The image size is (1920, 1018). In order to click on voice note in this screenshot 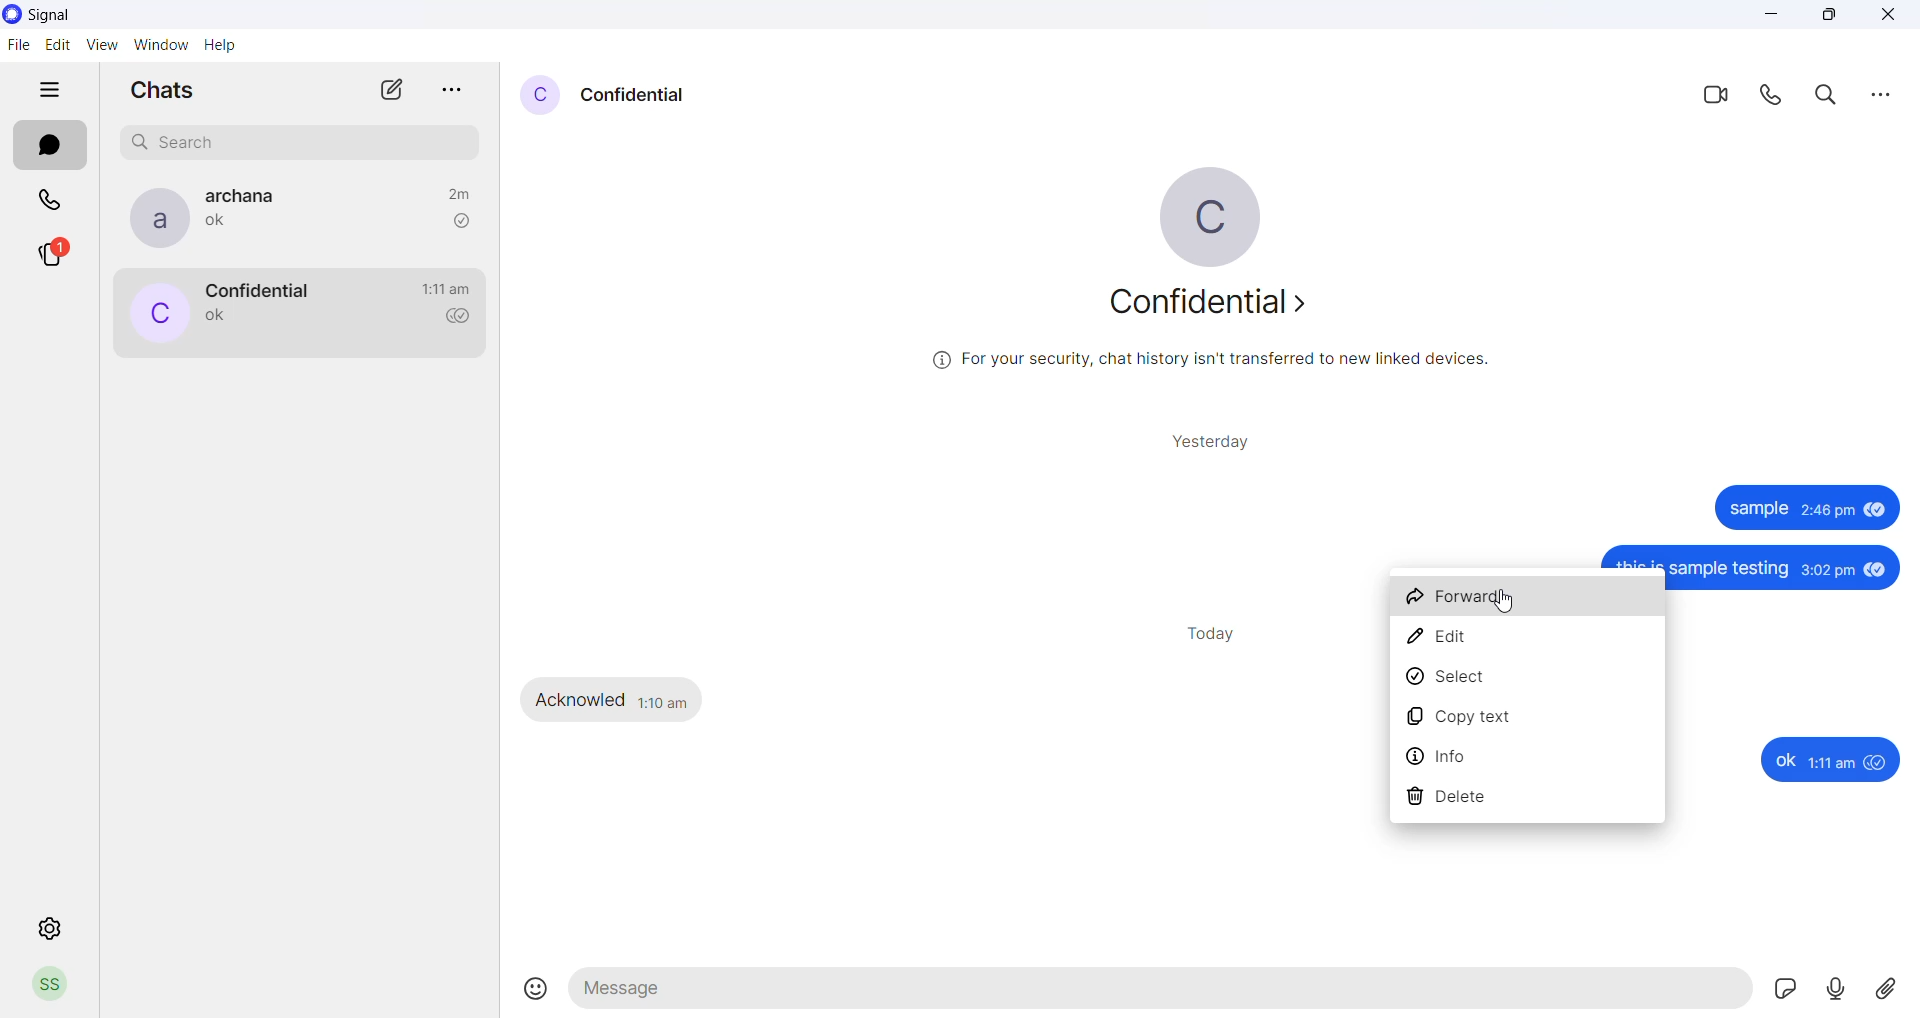, I will do `click(1840, 989)`.